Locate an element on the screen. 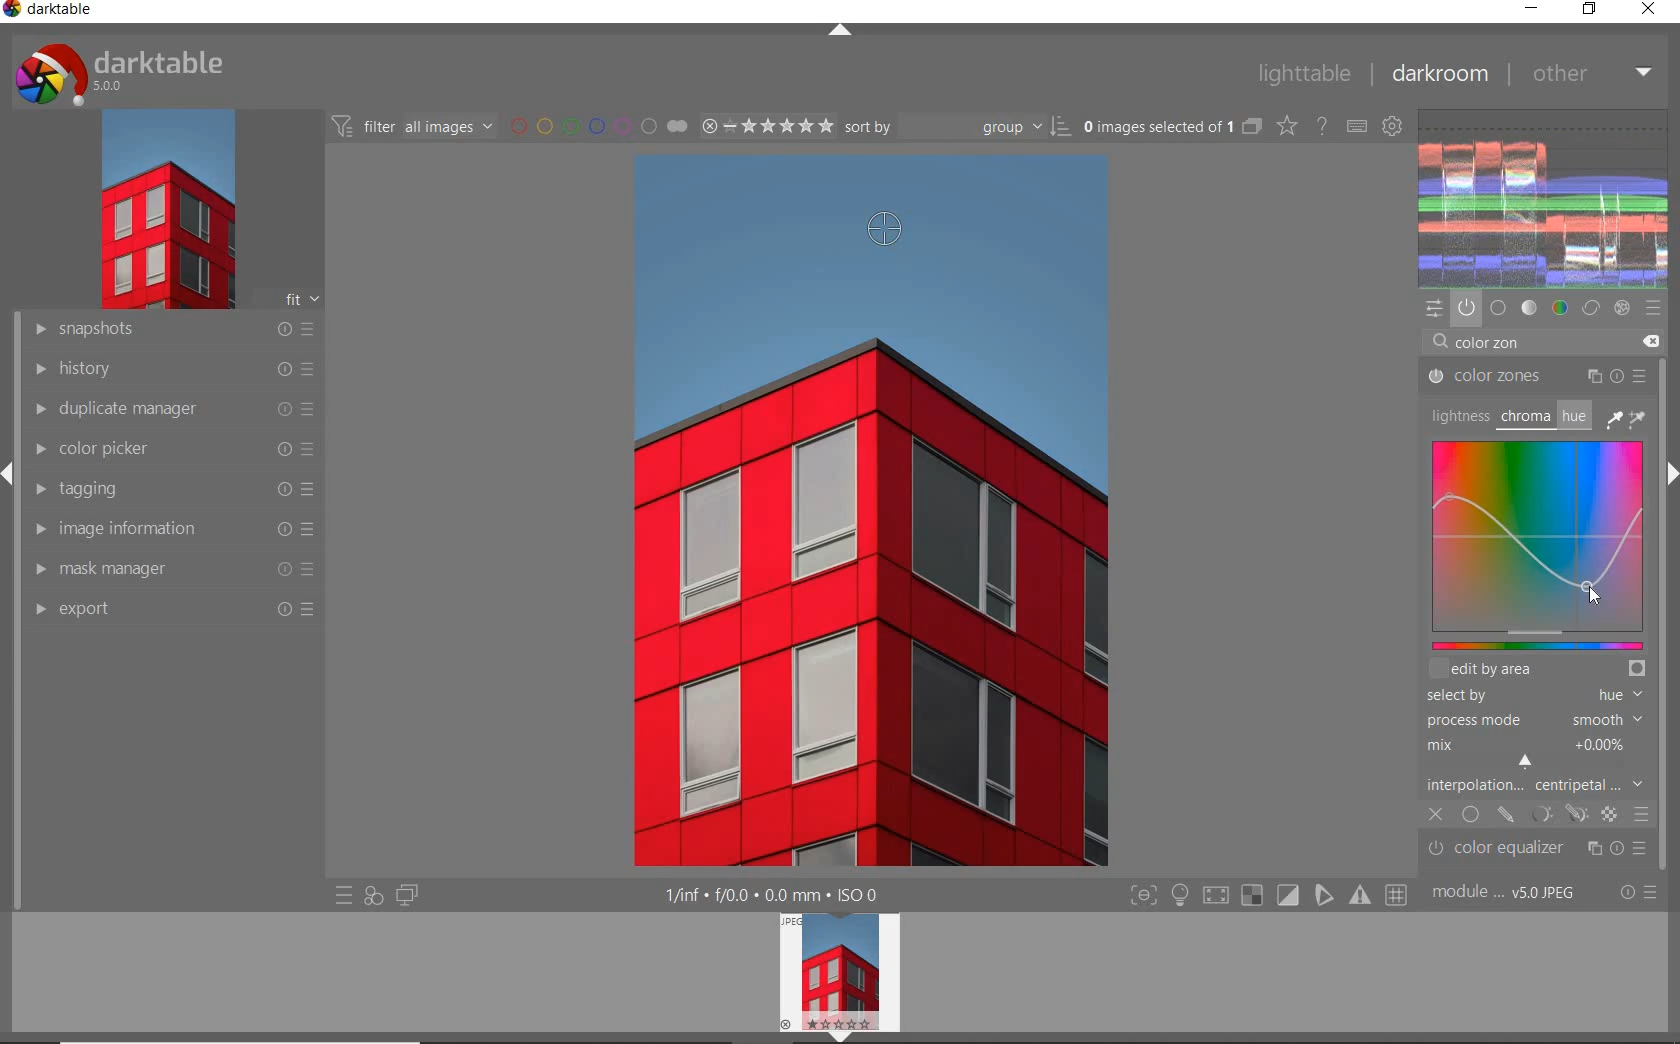 Image resolution: width=1680 pixels, height=1044 pixels. MASK OPTIONS is located at coordinates (1556, 814).